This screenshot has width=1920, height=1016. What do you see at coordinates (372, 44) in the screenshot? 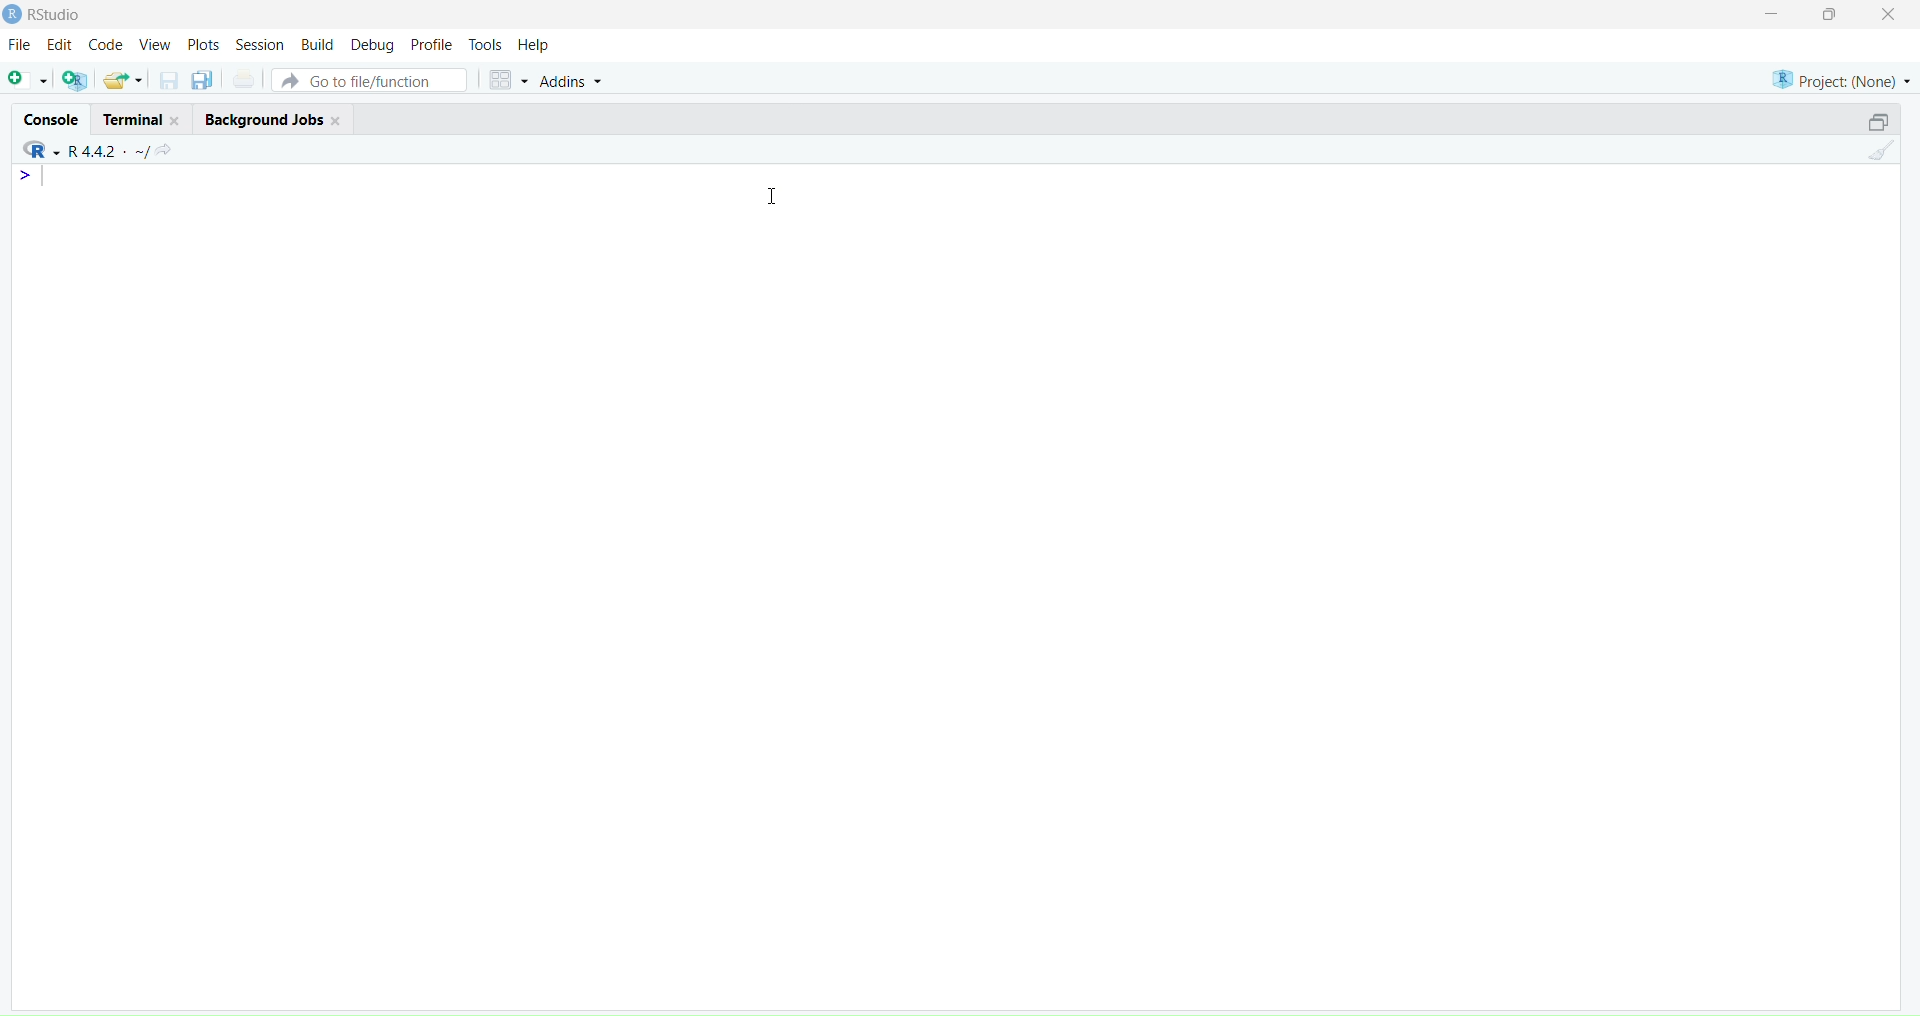
I see `Debug` at bounding box center [372, 44].